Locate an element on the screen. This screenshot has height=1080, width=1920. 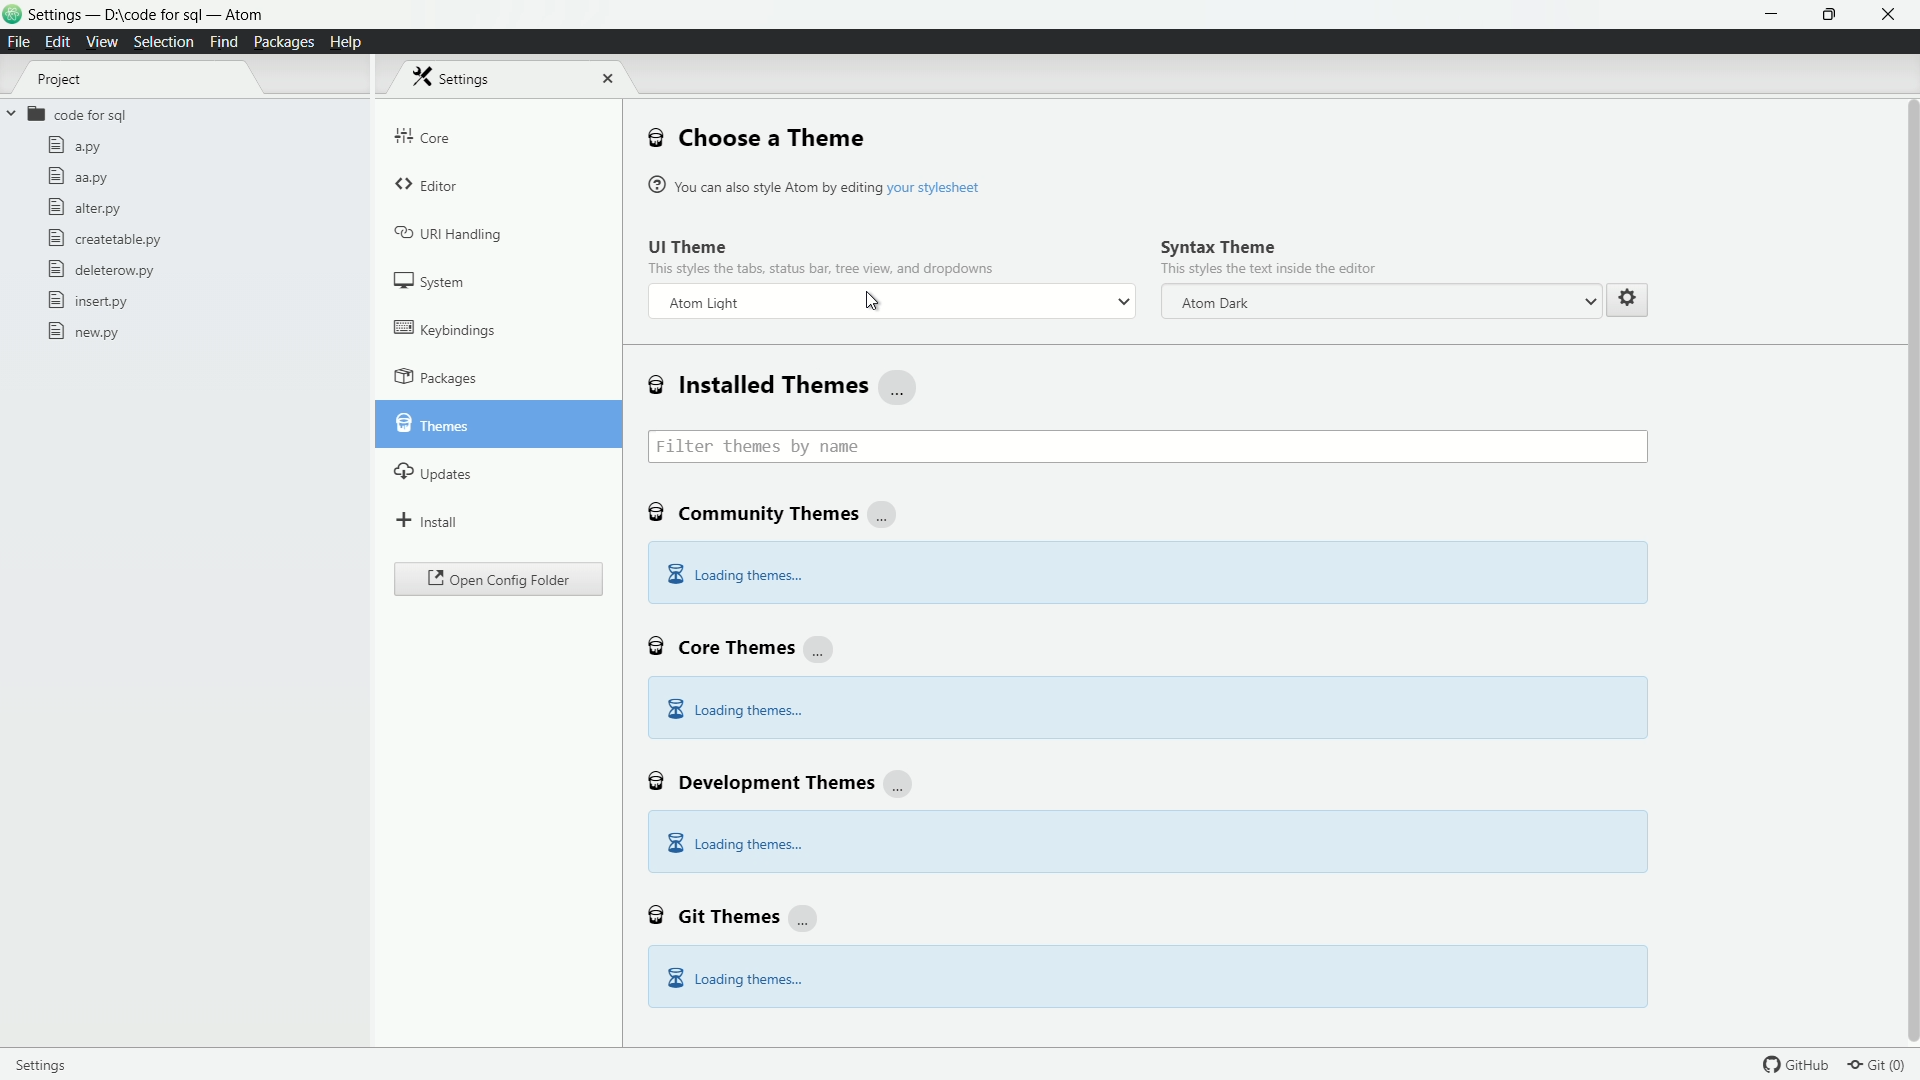
open config folder is located at coordinates (498, 580).